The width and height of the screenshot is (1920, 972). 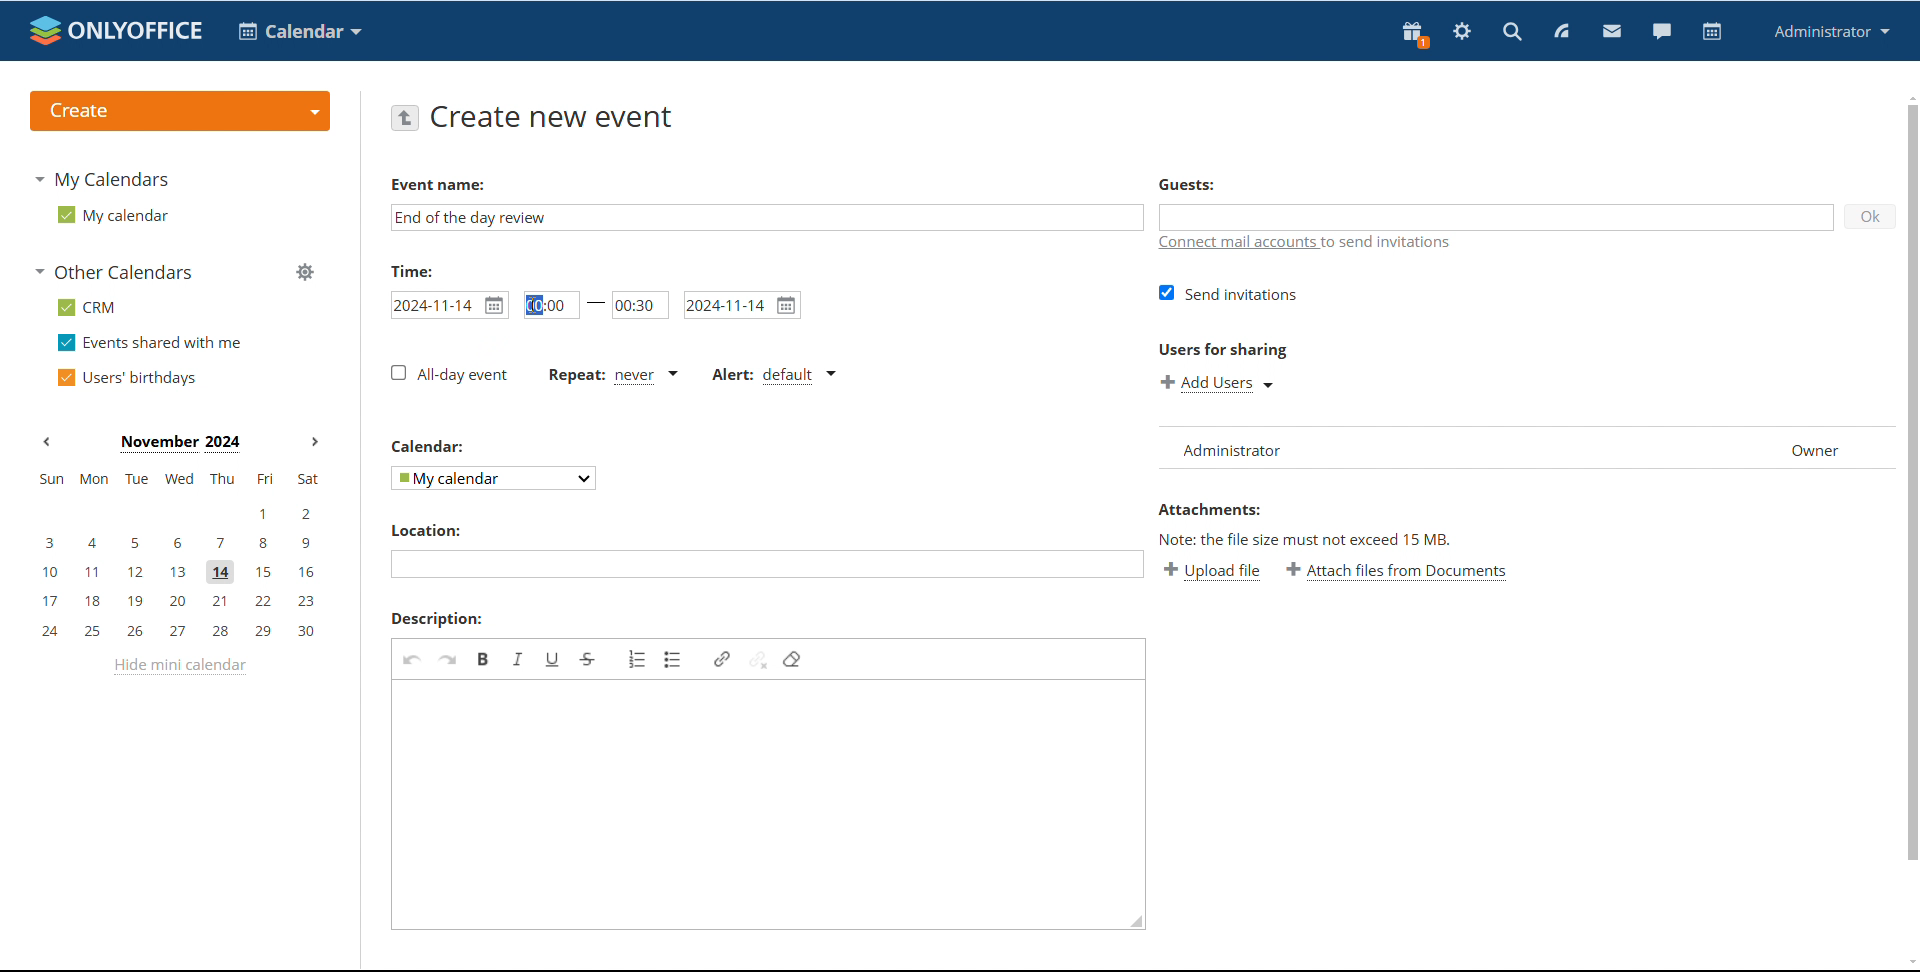 What do you see at coordinates (755, 798) in the screenshot?
I see `add description` at bounding box center [755, 798].